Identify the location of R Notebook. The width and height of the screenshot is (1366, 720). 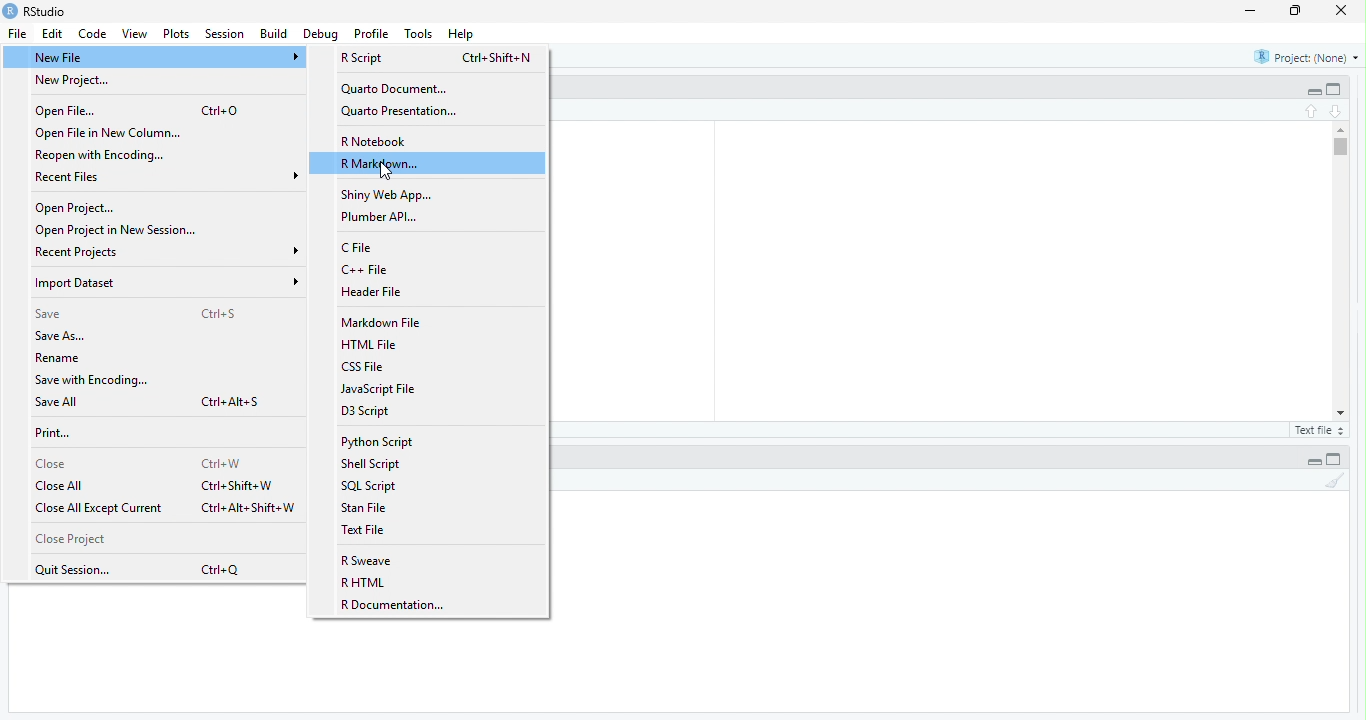
(376, 142).